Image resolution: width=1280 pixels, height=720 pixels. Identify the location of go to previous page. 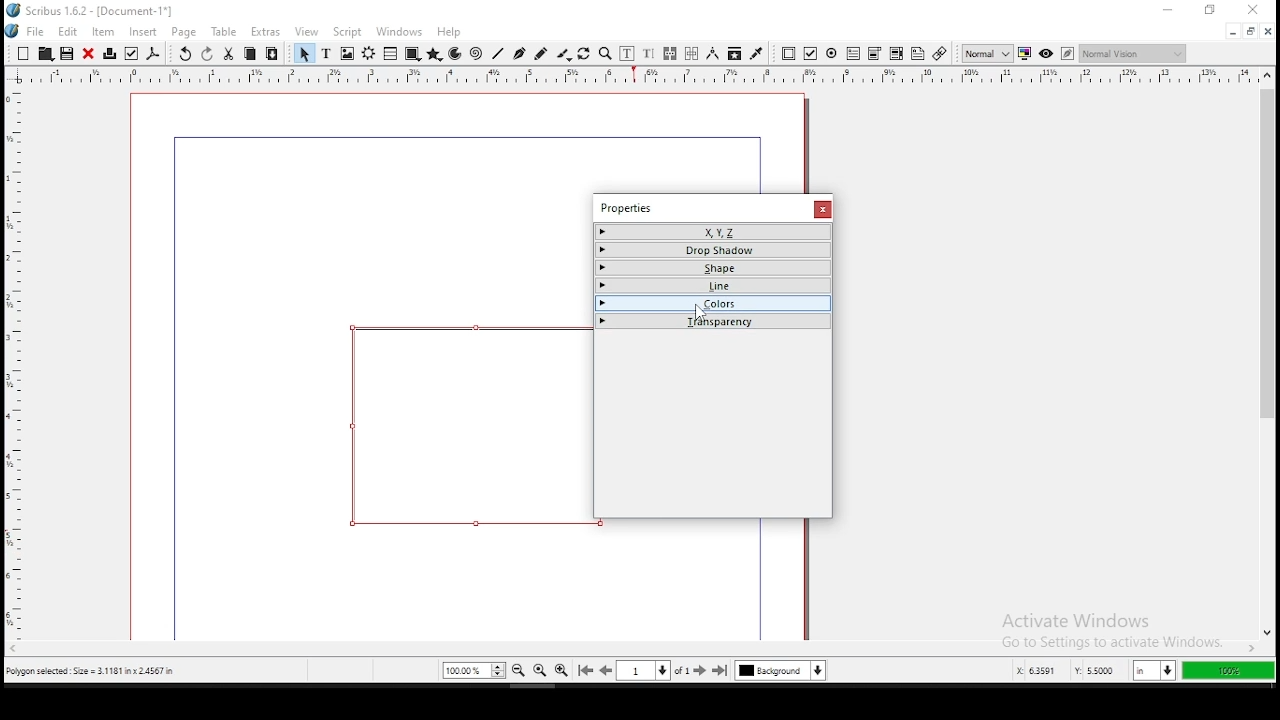
(606, 670).